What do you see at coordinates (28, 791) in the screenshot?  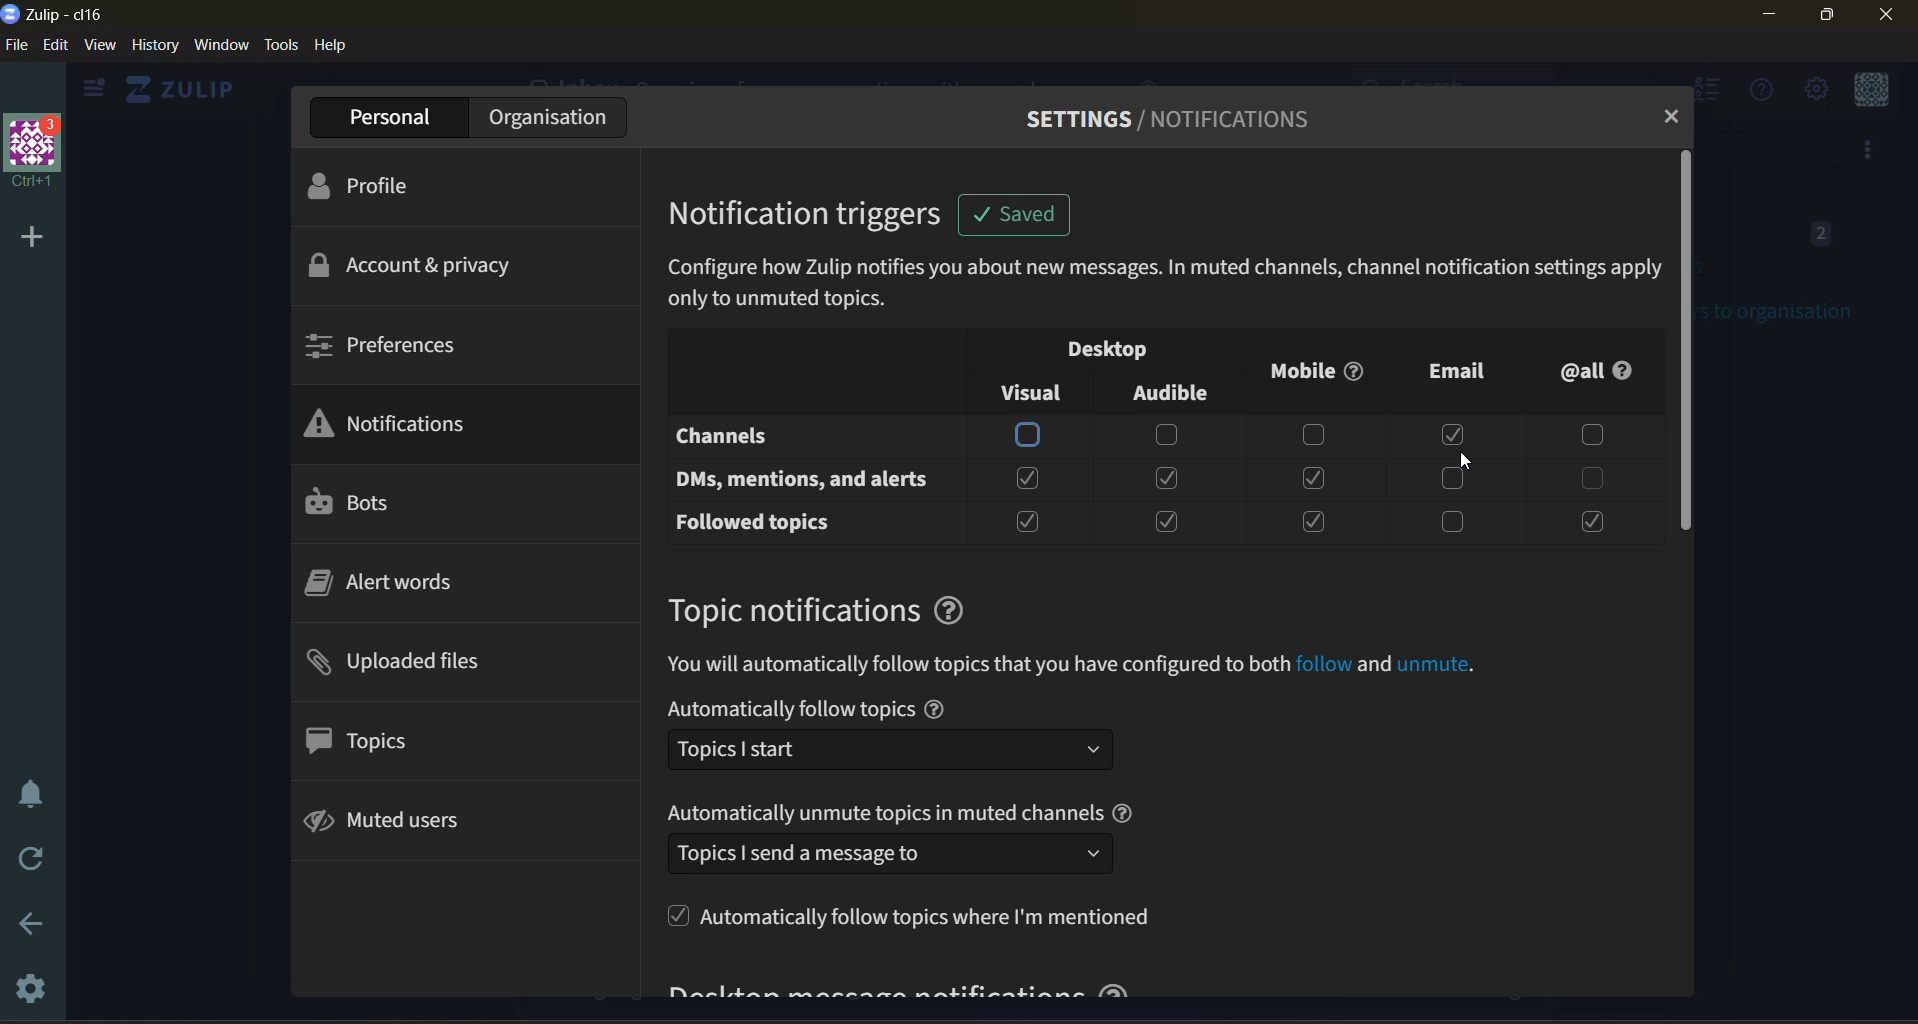 I see `enable do not disturb` at bounding box center [28, 791].